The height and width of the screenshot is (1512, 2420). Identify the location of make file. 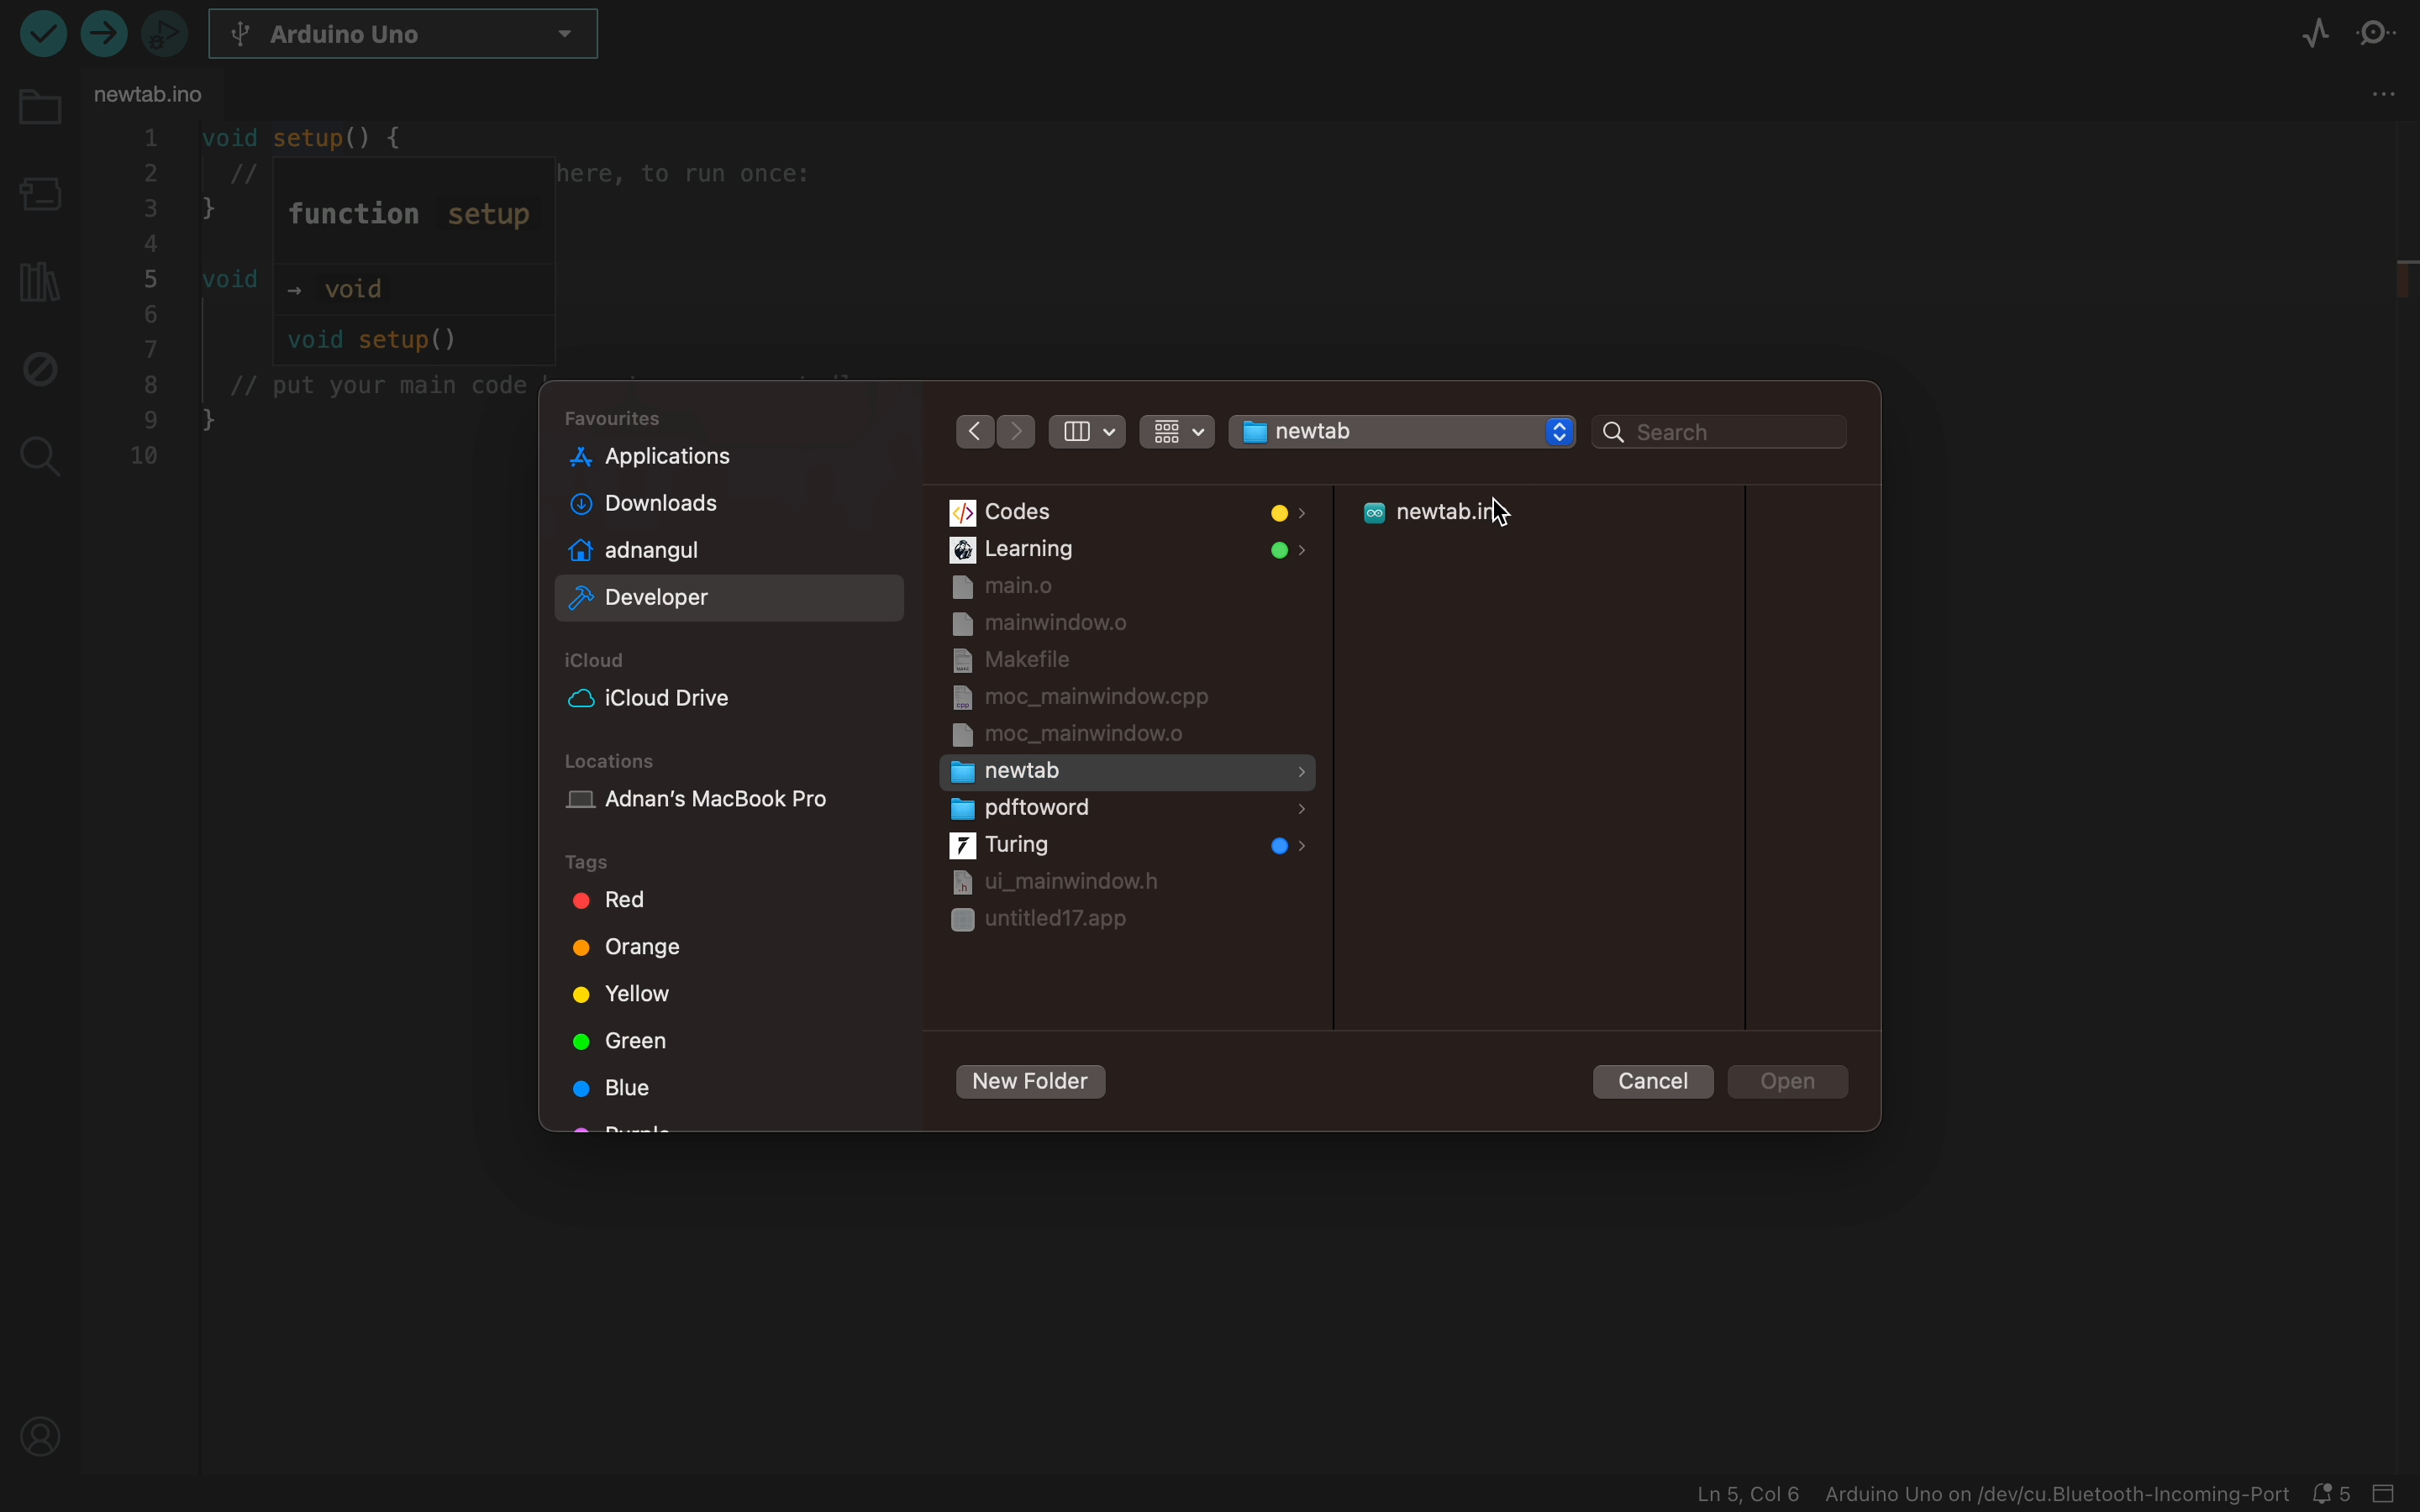
(1071, 660).